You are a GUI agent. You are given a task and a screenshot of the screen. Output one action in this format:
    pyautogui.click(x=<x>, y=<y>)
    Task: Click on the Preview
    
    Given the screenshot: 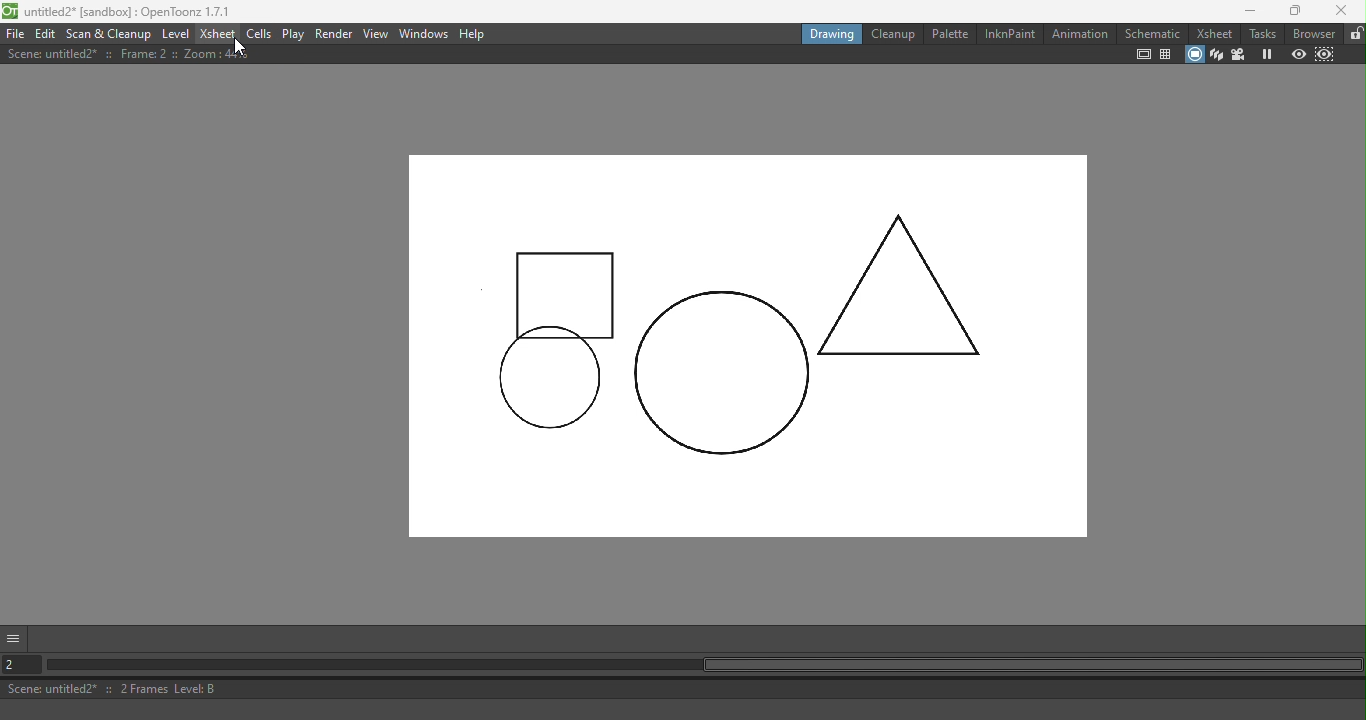 What is the action you would take?
    pyautogui.click(x=1297, y=54)
    